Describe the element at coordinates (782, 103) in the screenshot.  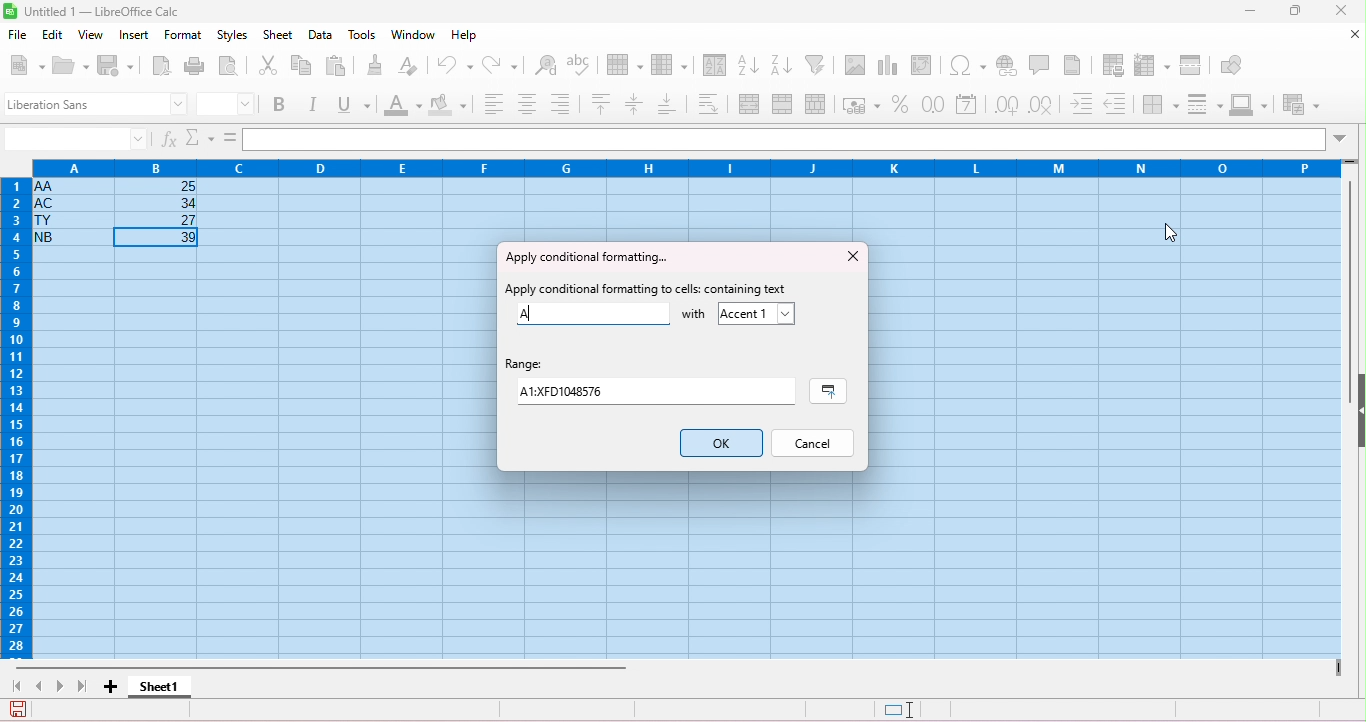
I see `merge` at that location.